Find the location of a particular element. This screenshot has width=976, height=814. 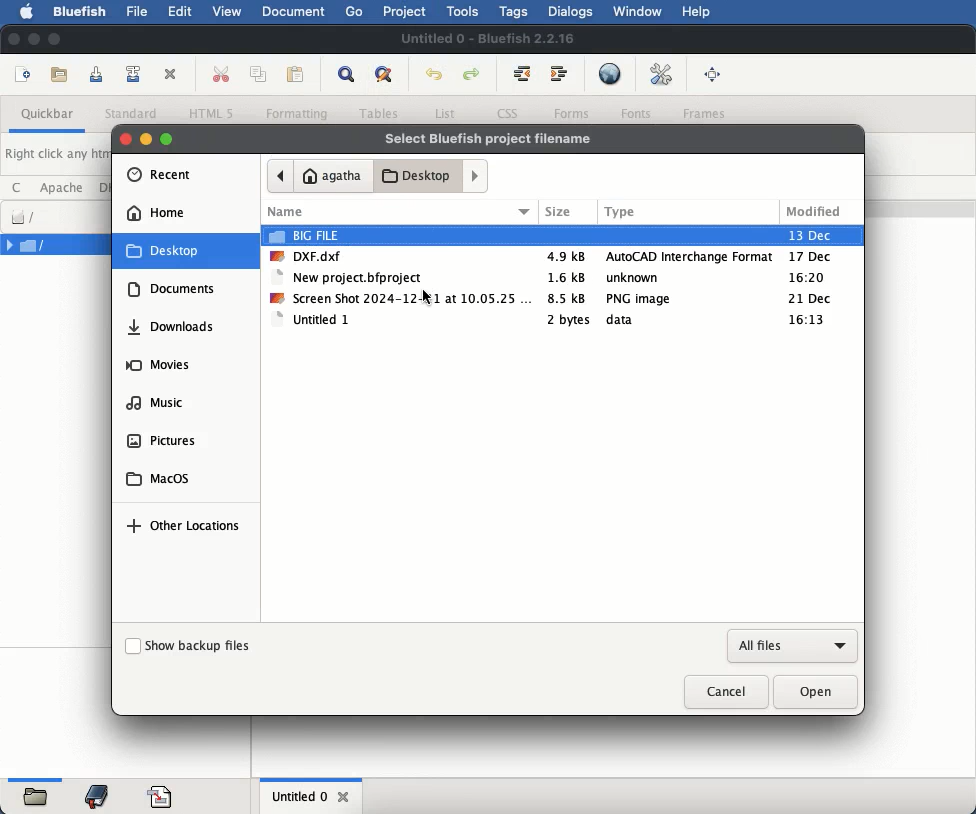

21 Dec is located at coordinates (816, 300).